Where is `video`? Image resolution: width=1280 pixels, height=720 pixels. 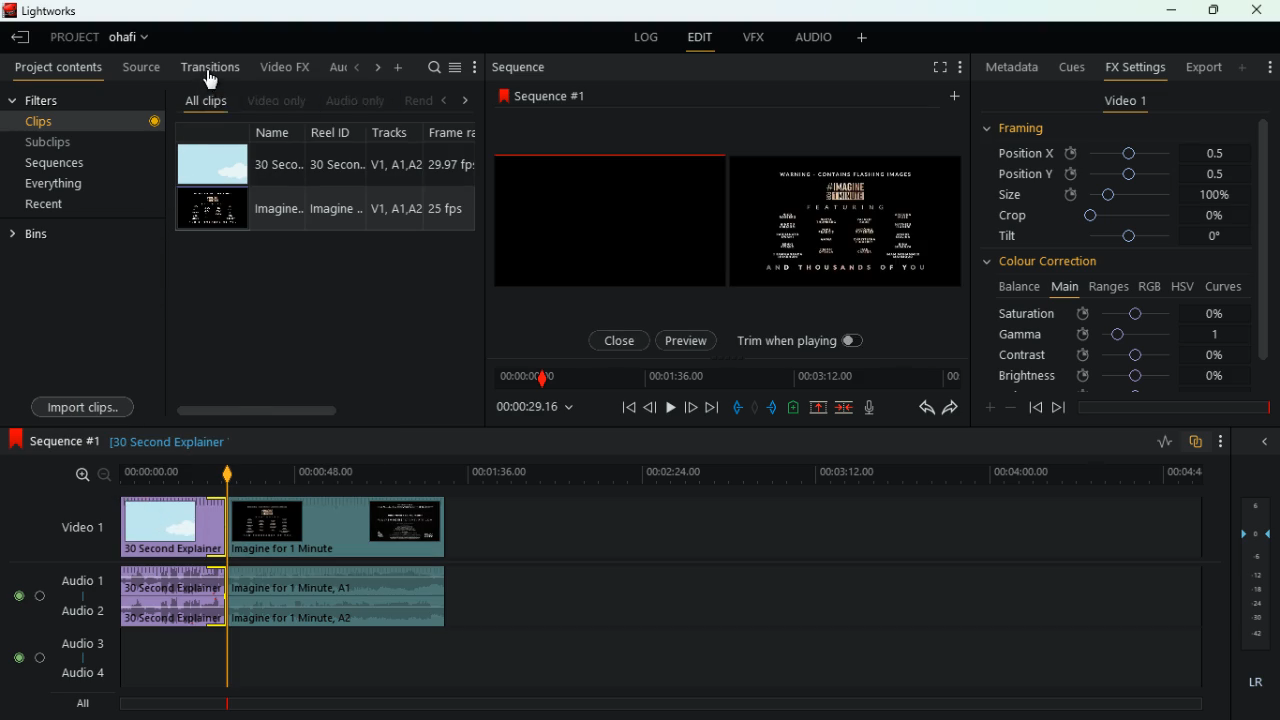
video is located at coordinates (210, 211).